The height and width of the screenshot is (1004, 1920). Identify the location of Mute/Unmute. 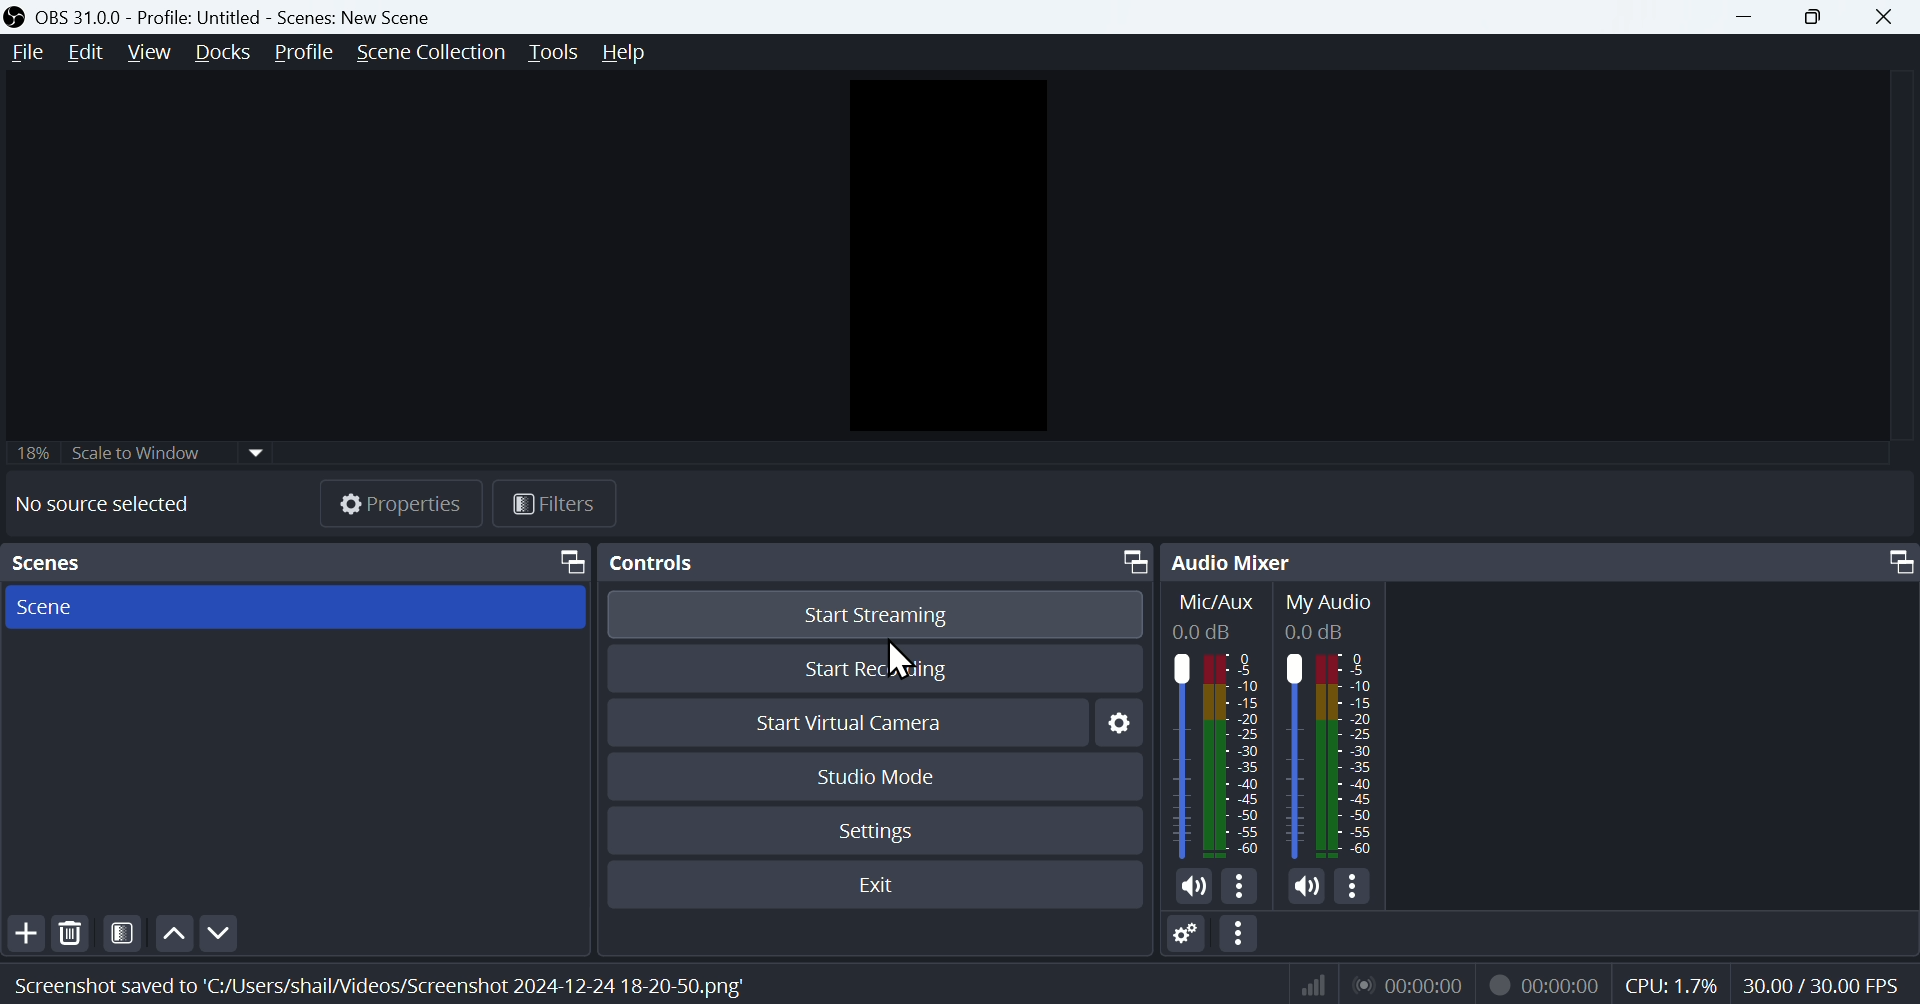
(1302, 886).